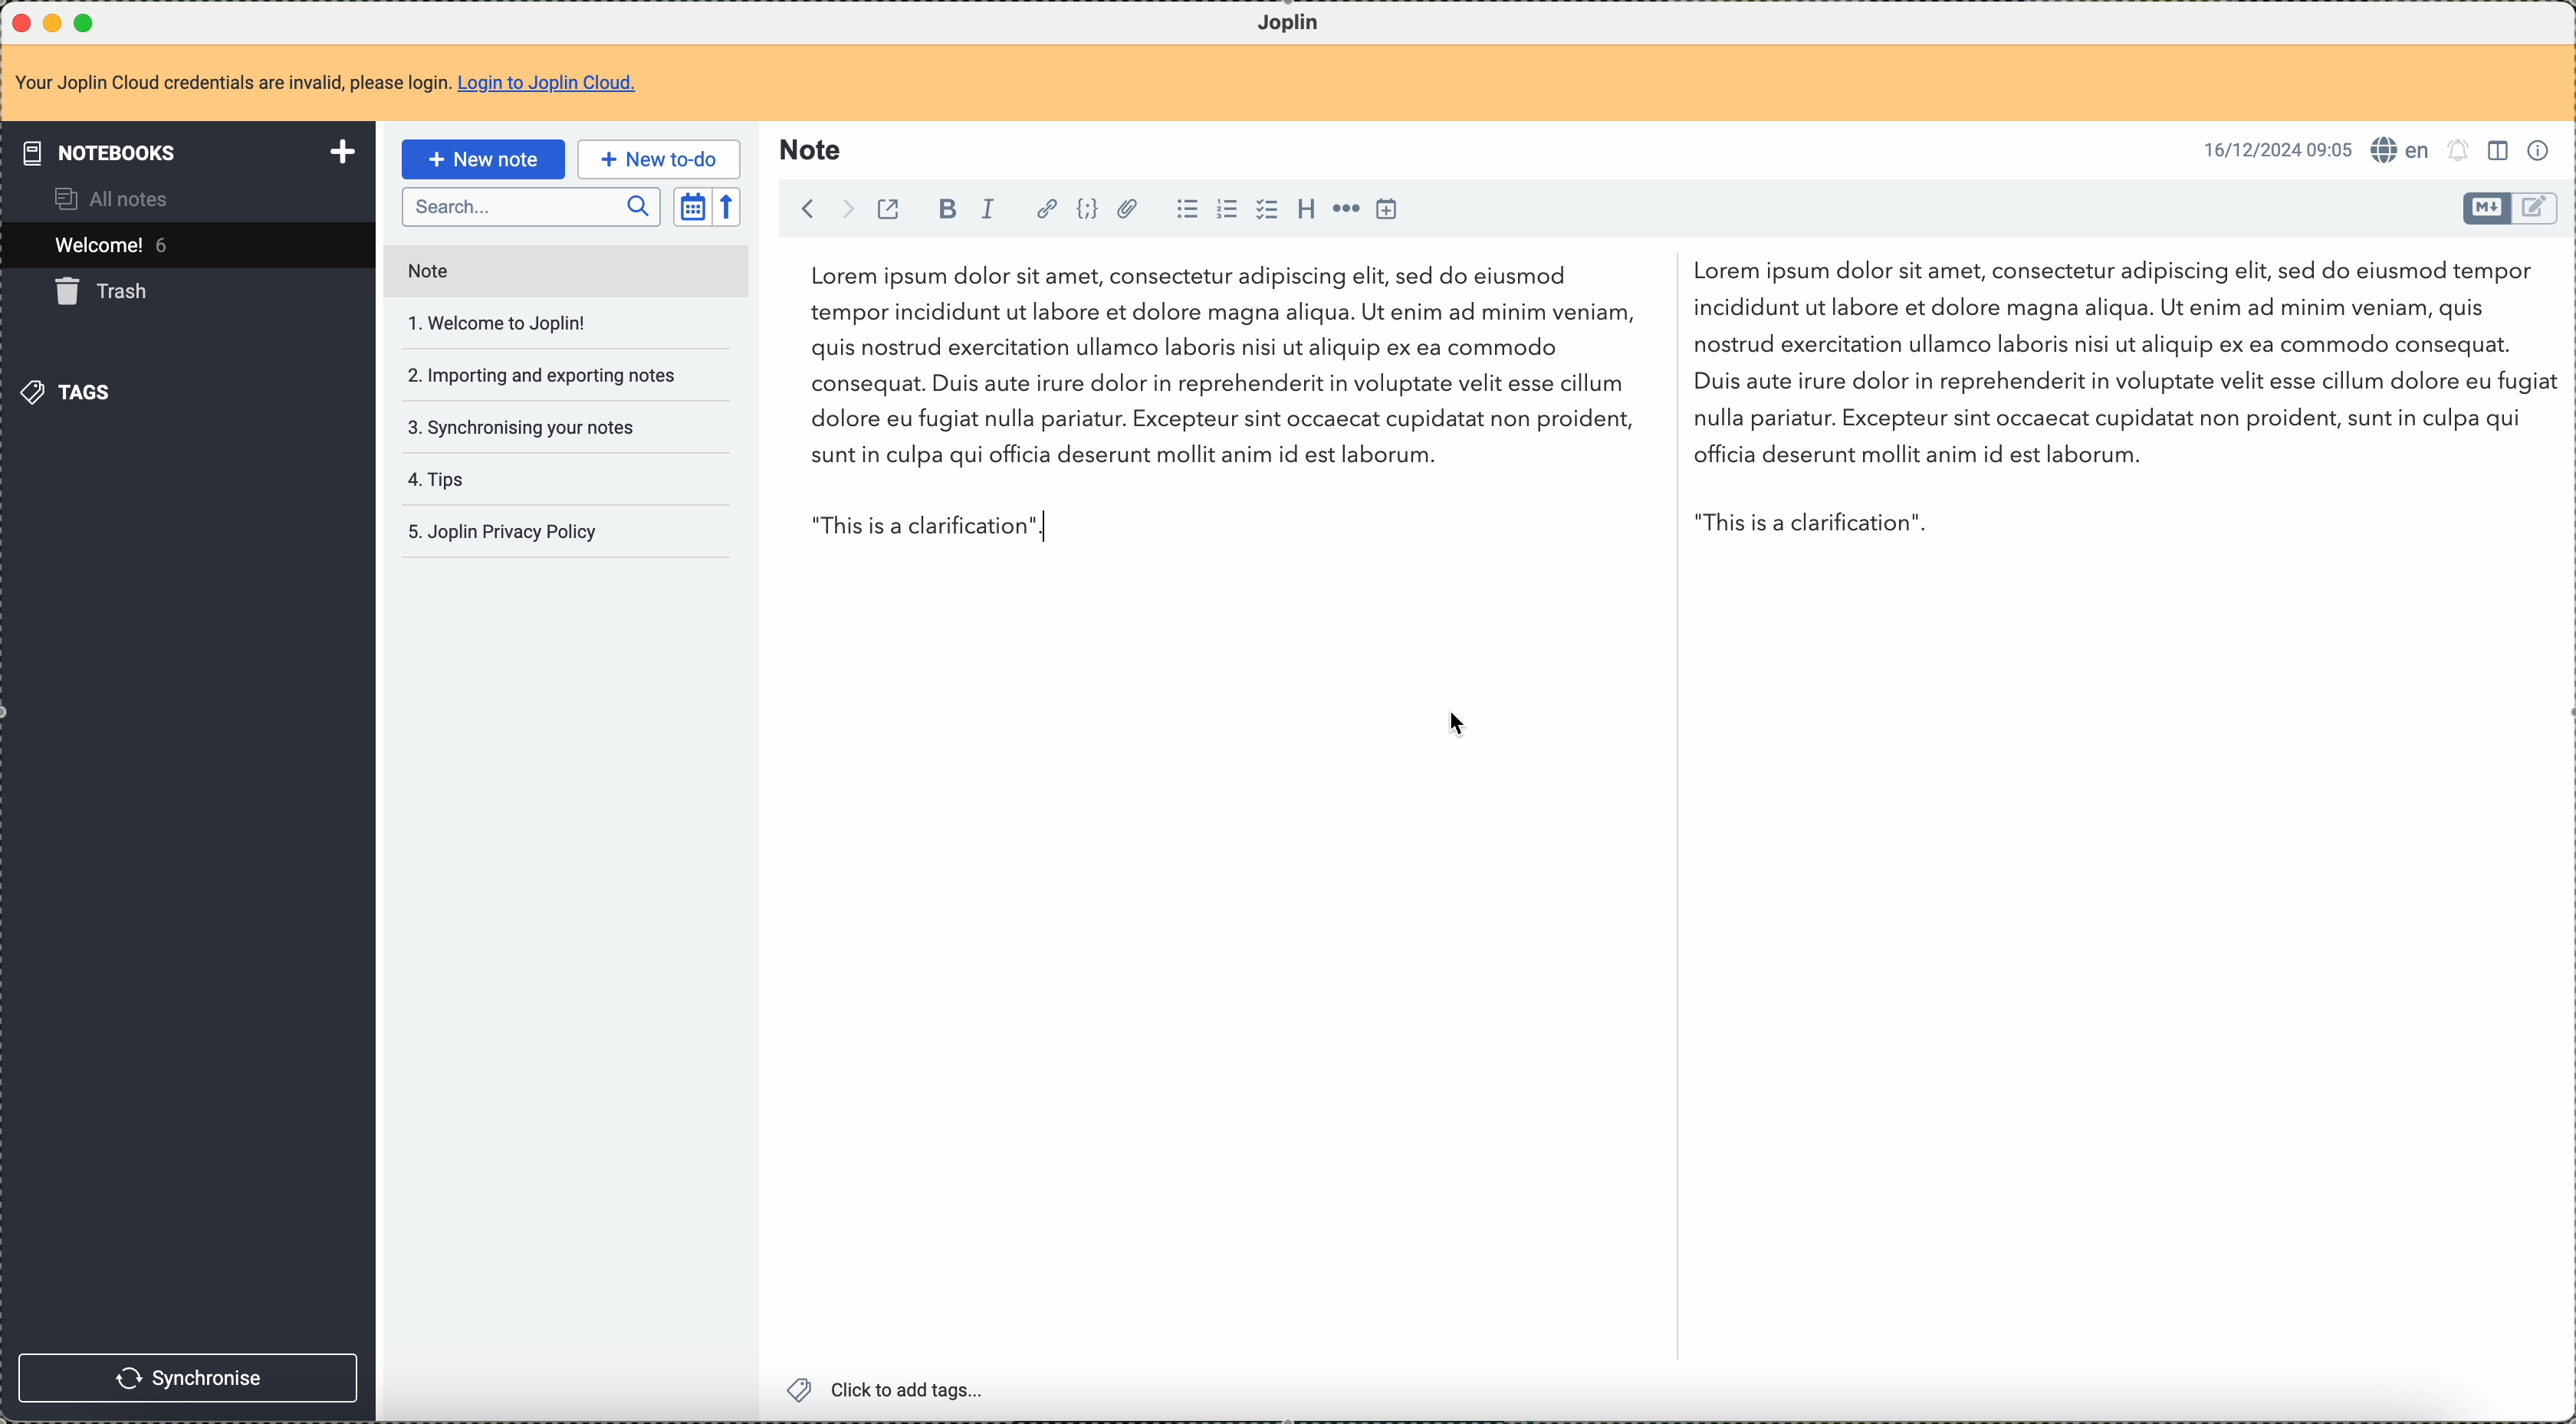  What do you see at coordinates (2090, 526) in the screenshot?
I see `"This is a clarification".` at bounding box center [2090, 526].